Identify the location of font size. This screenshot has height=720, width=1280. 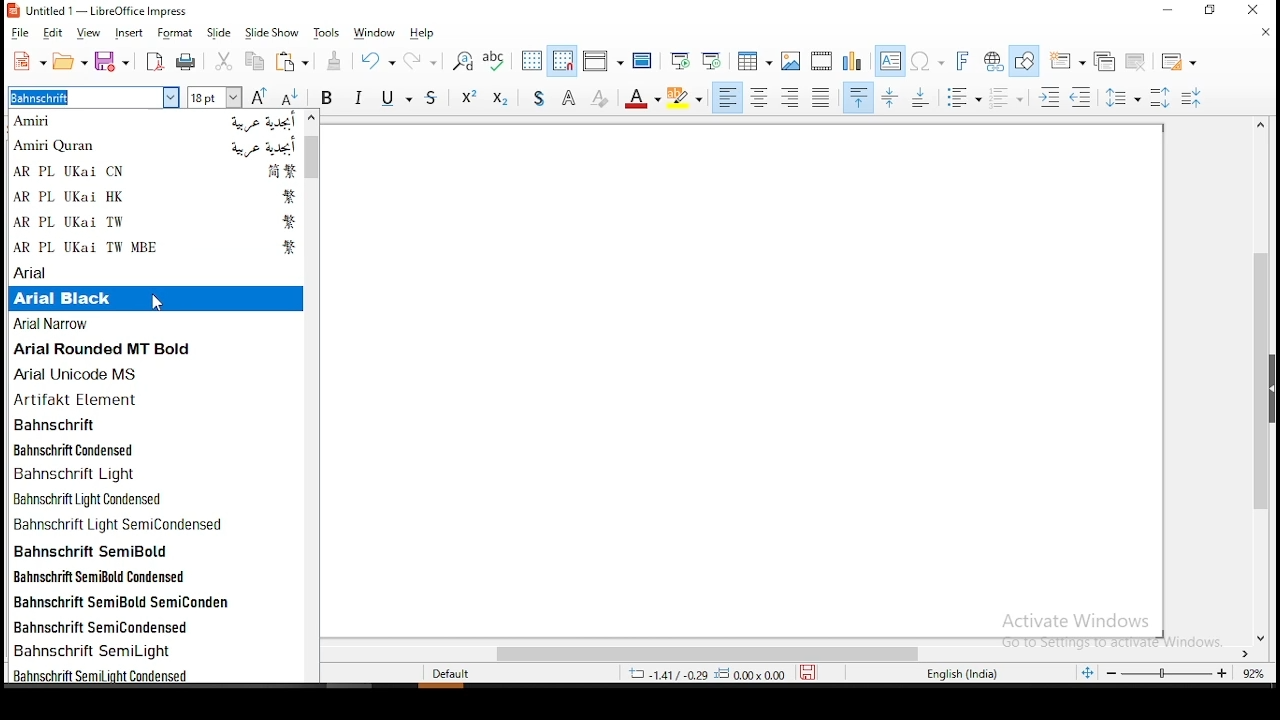
(212, 99).